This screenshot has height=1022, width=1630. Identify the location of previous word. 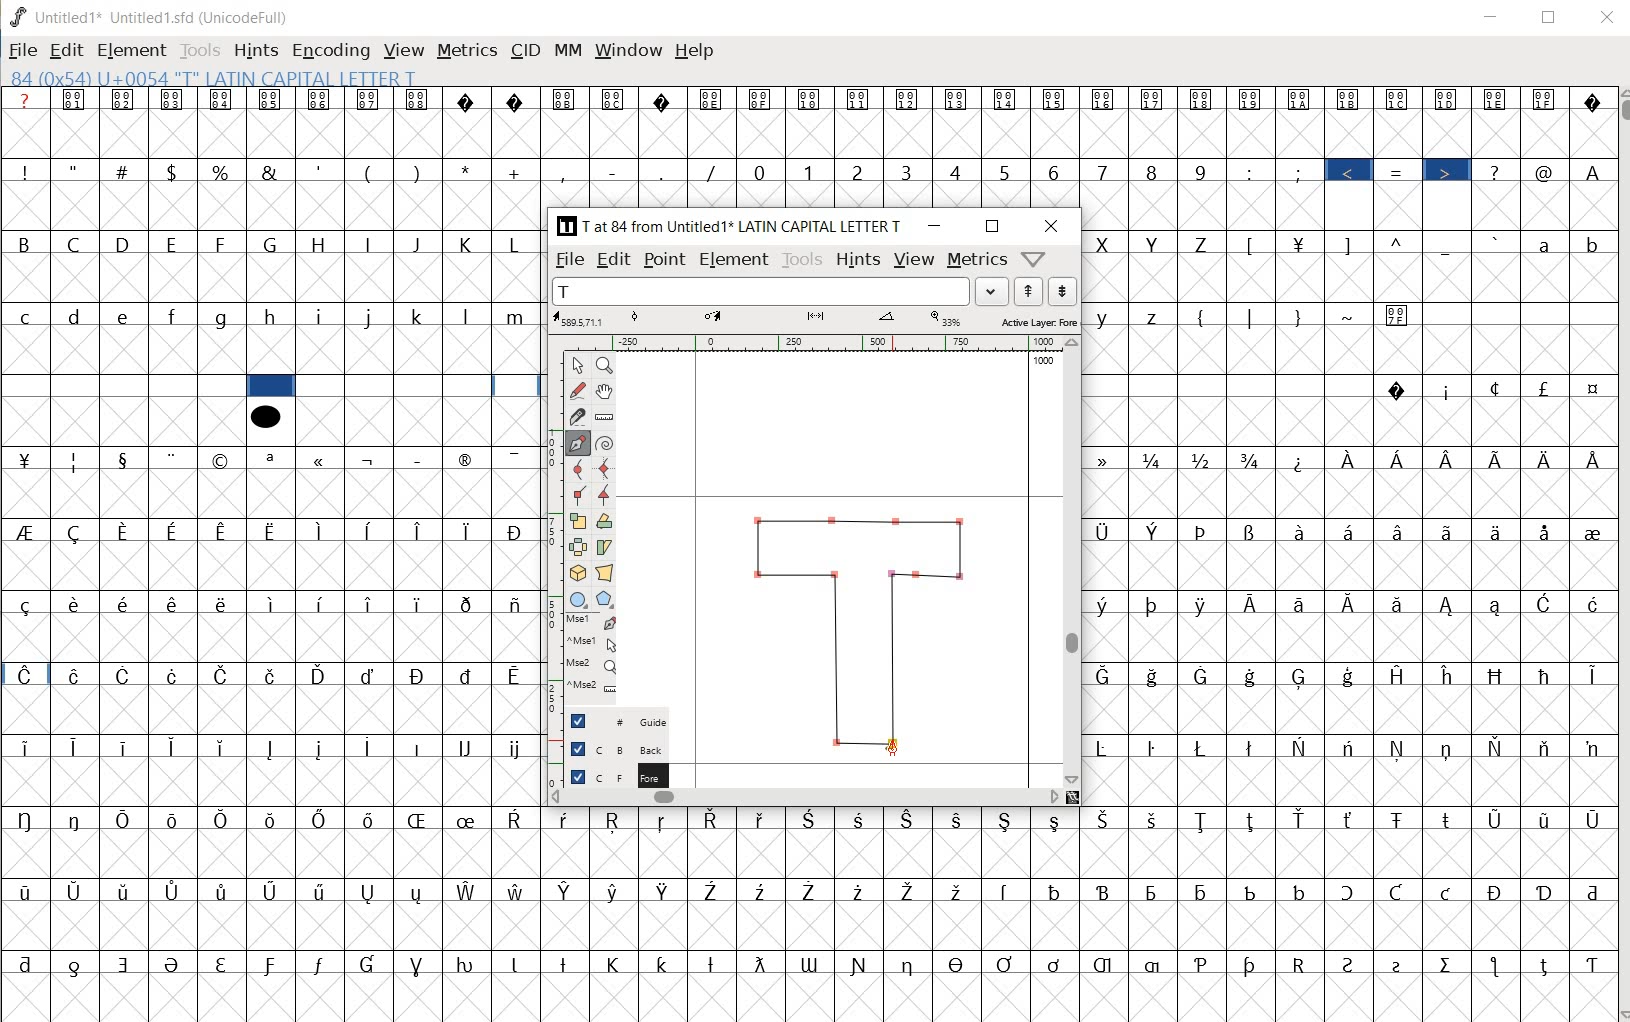
(1032, 292).